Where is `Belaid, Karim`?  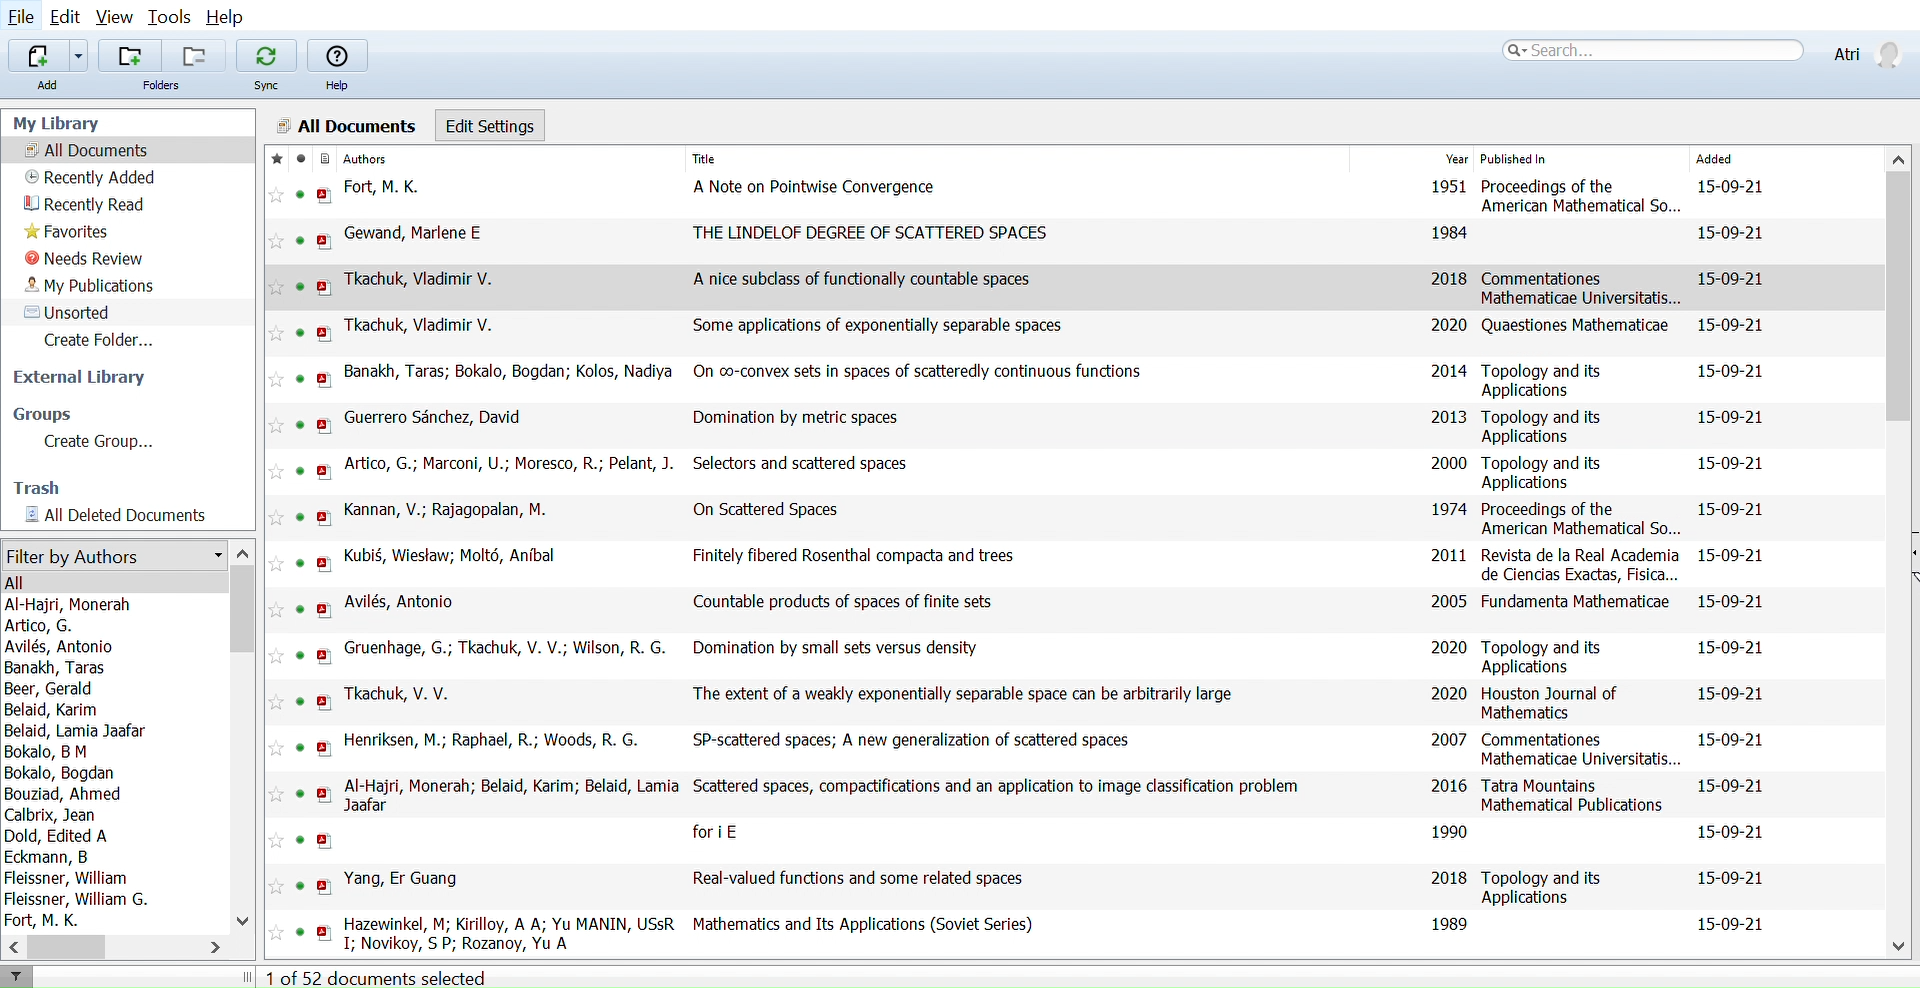 Belaid, Karim is located at coordinates (54, 711).